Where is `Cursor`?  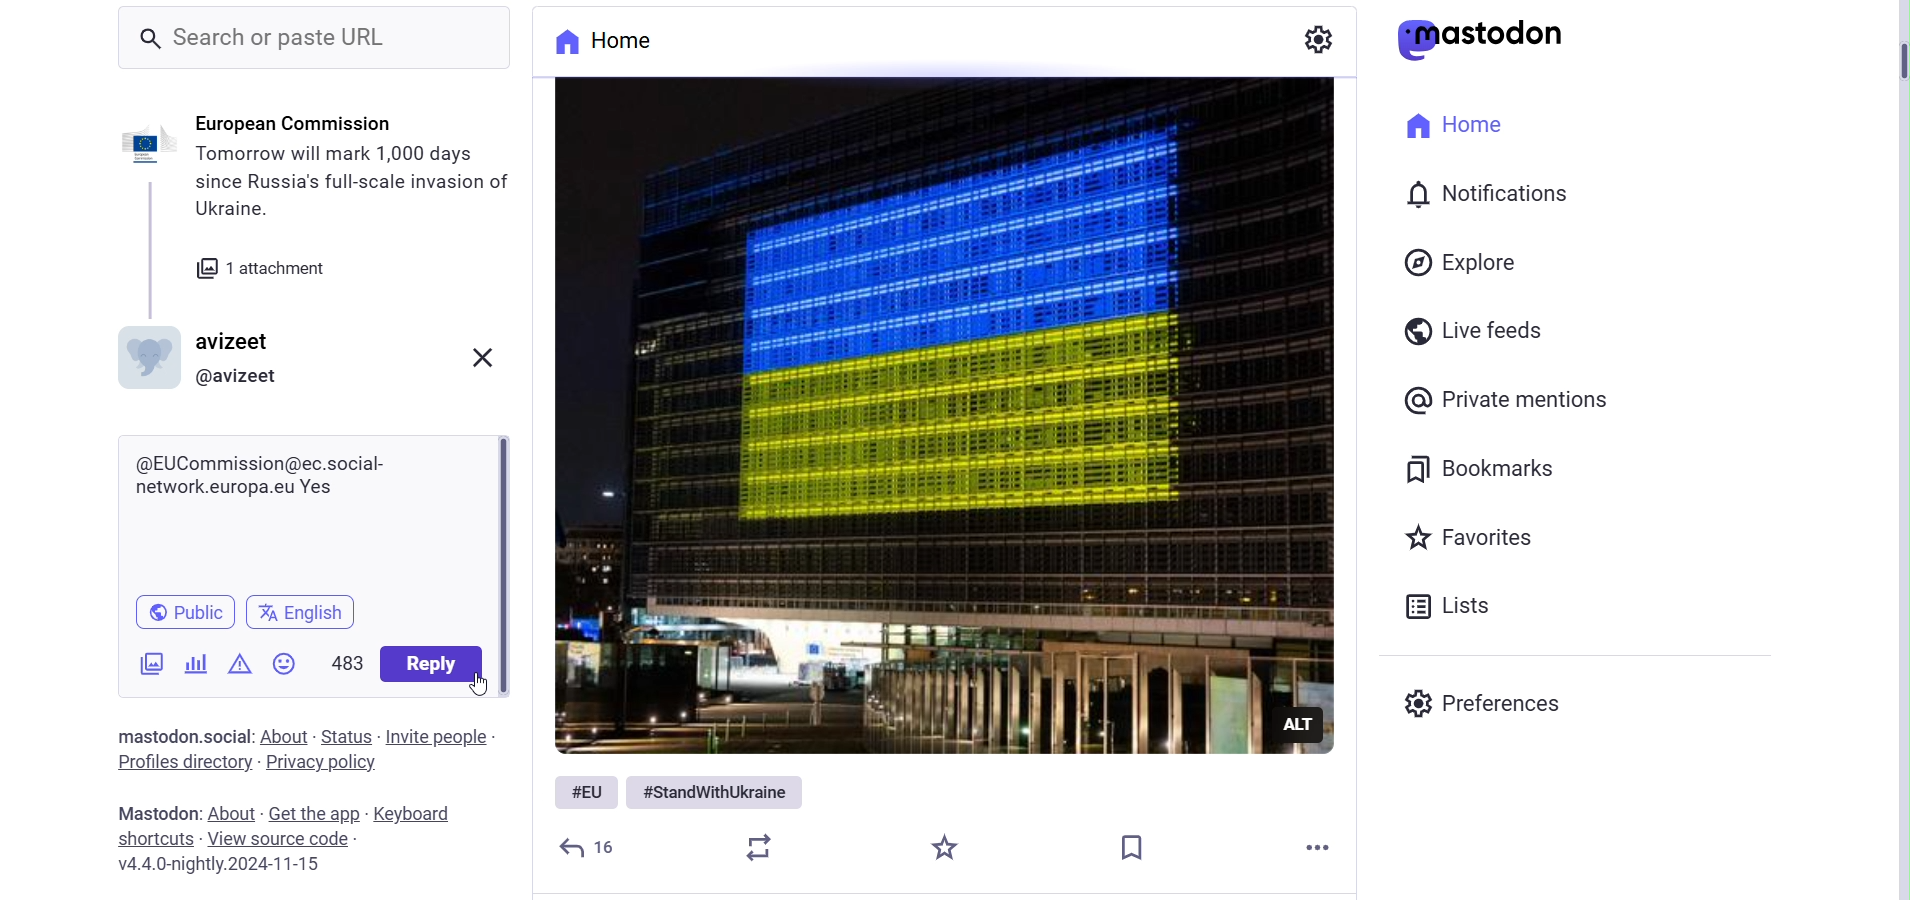
Cursor is located at coordinates (479, 684).